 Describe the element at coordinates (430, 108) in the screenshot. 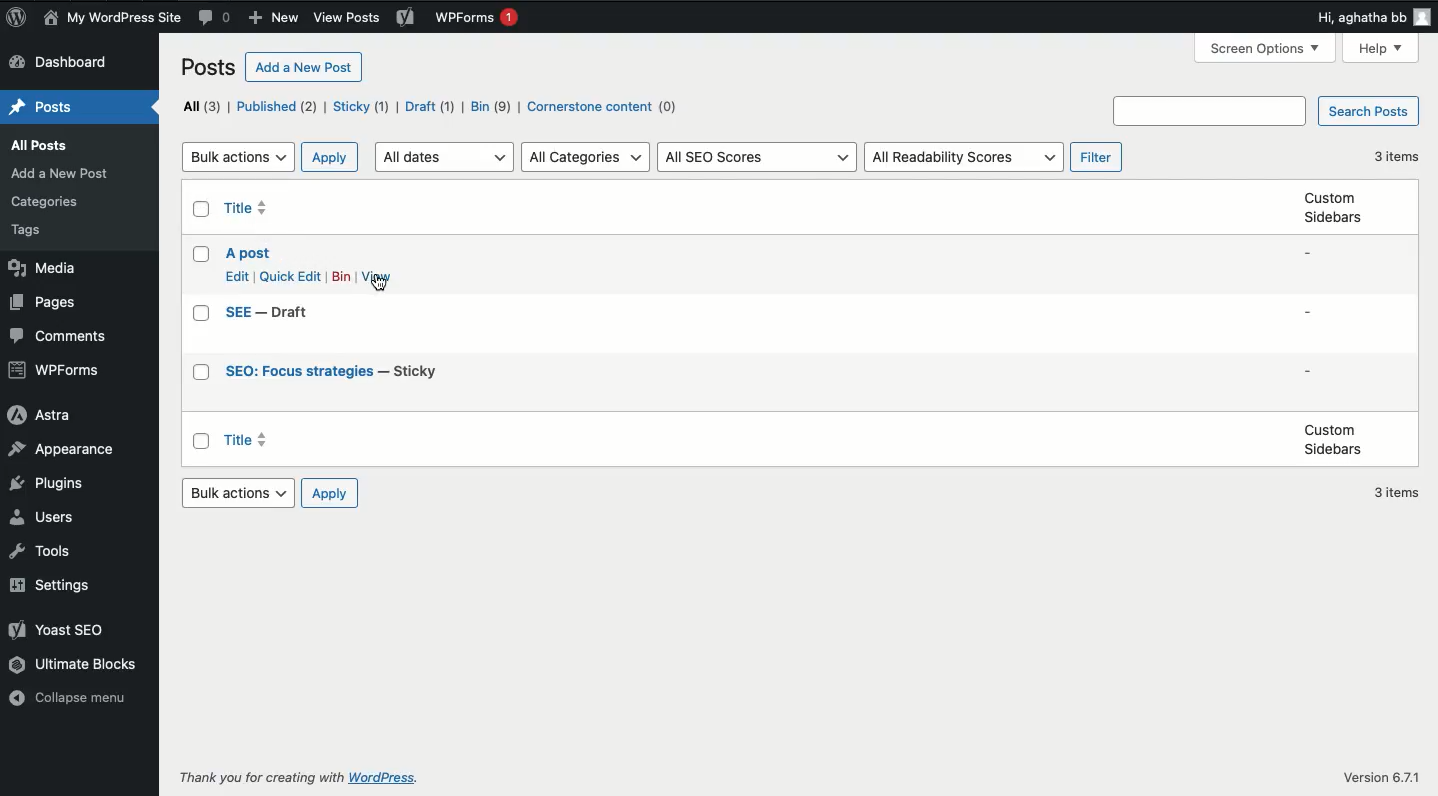

I see `Draft` at that location.